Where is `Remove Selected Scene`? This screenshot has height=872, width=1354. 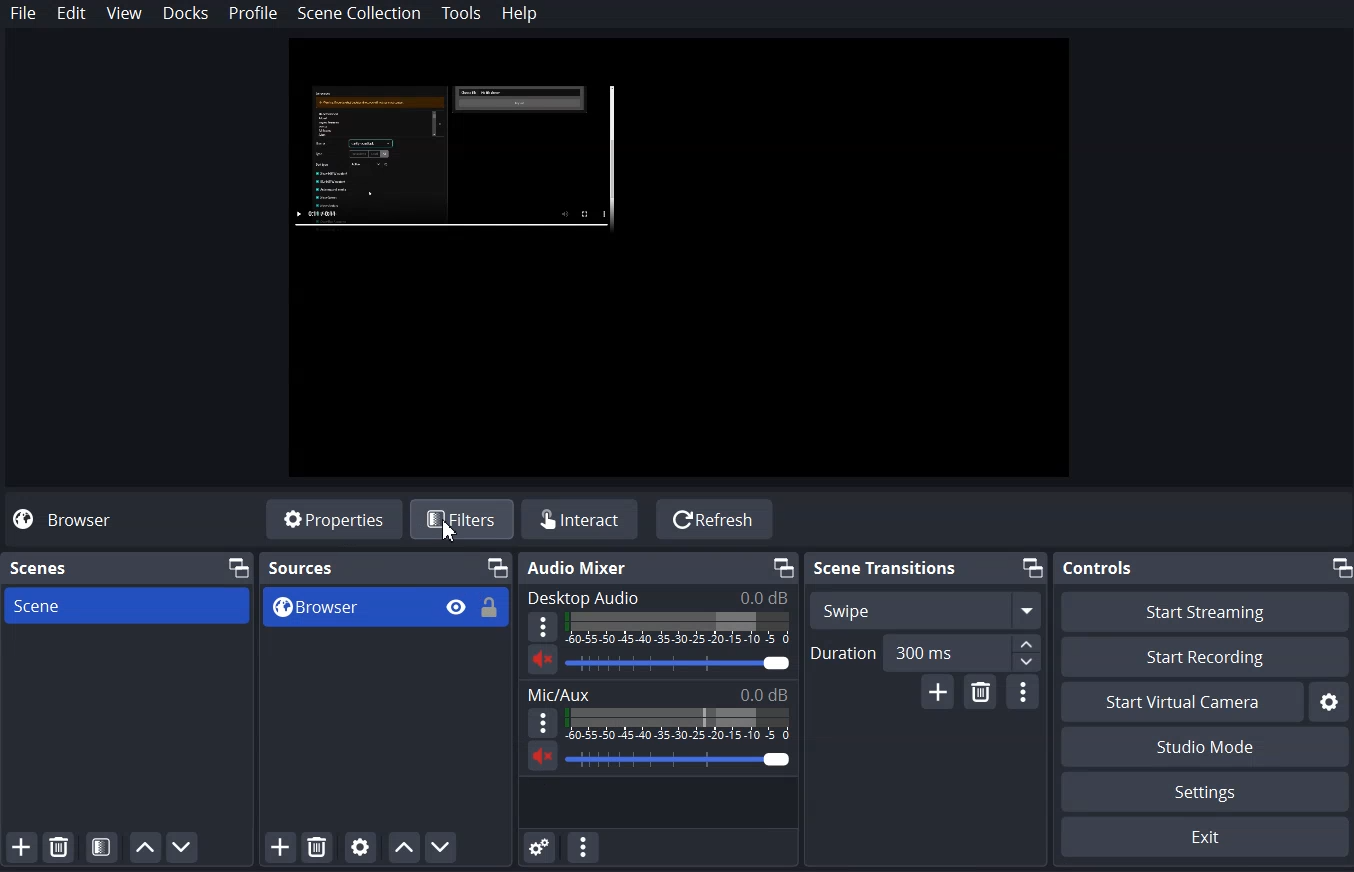
Remove Selected Scene is located at coordinates (58, 846).